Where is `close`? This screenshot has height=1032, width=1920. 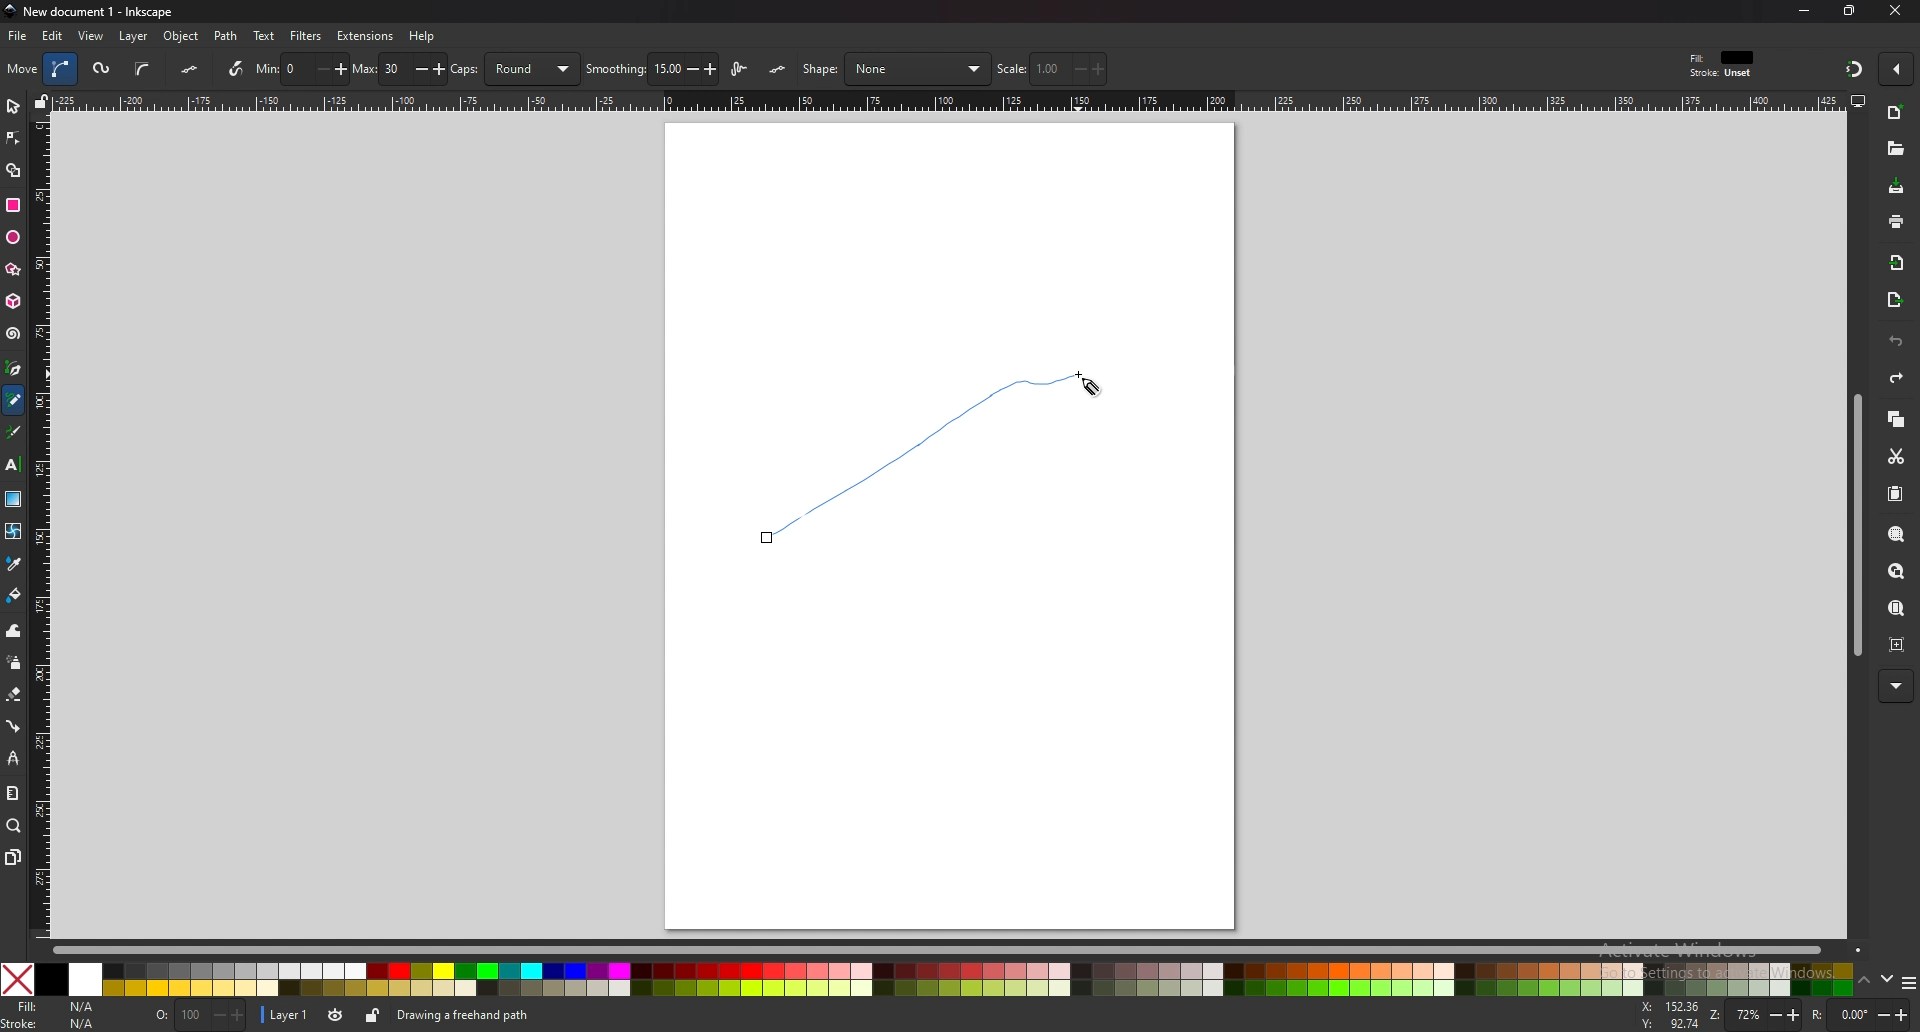 close is located at coordinates (1895, 11).